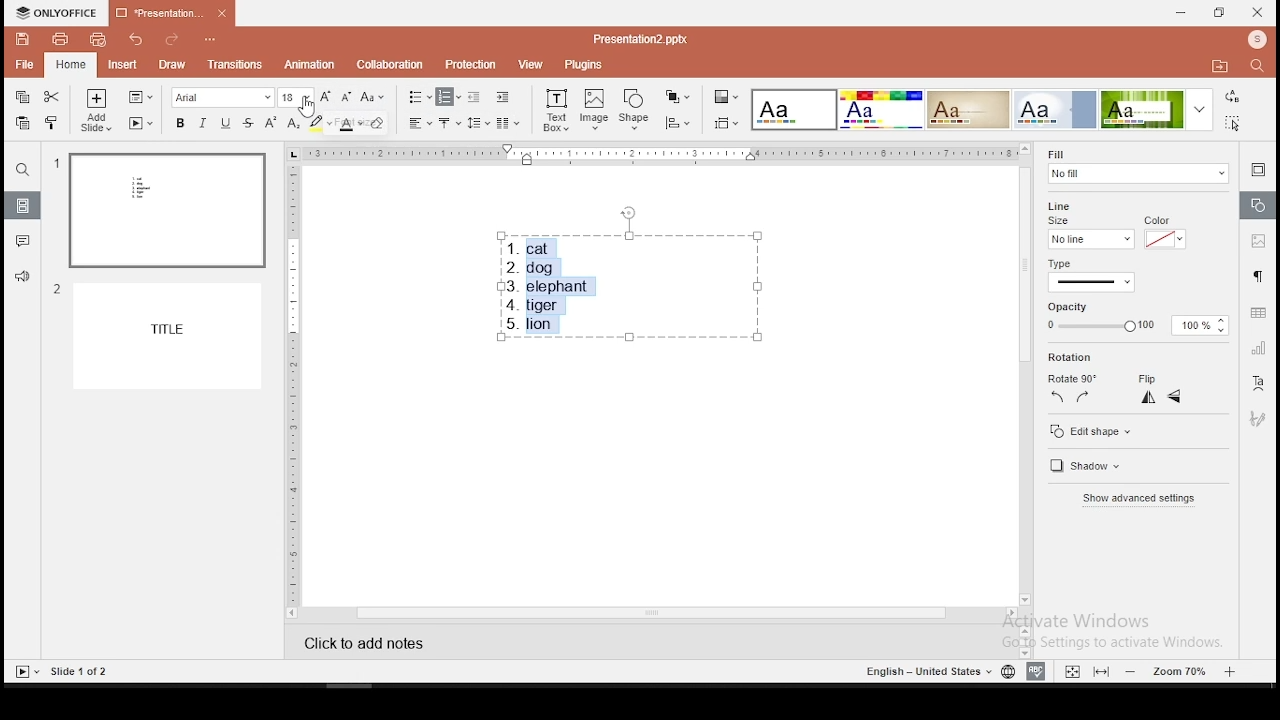 The height and width of the screenshot is (720, 1280). What do you see at coordinates (1136, 499) in the screenshot?
I see `show advanced settings` at bounding box center [1136, 499].